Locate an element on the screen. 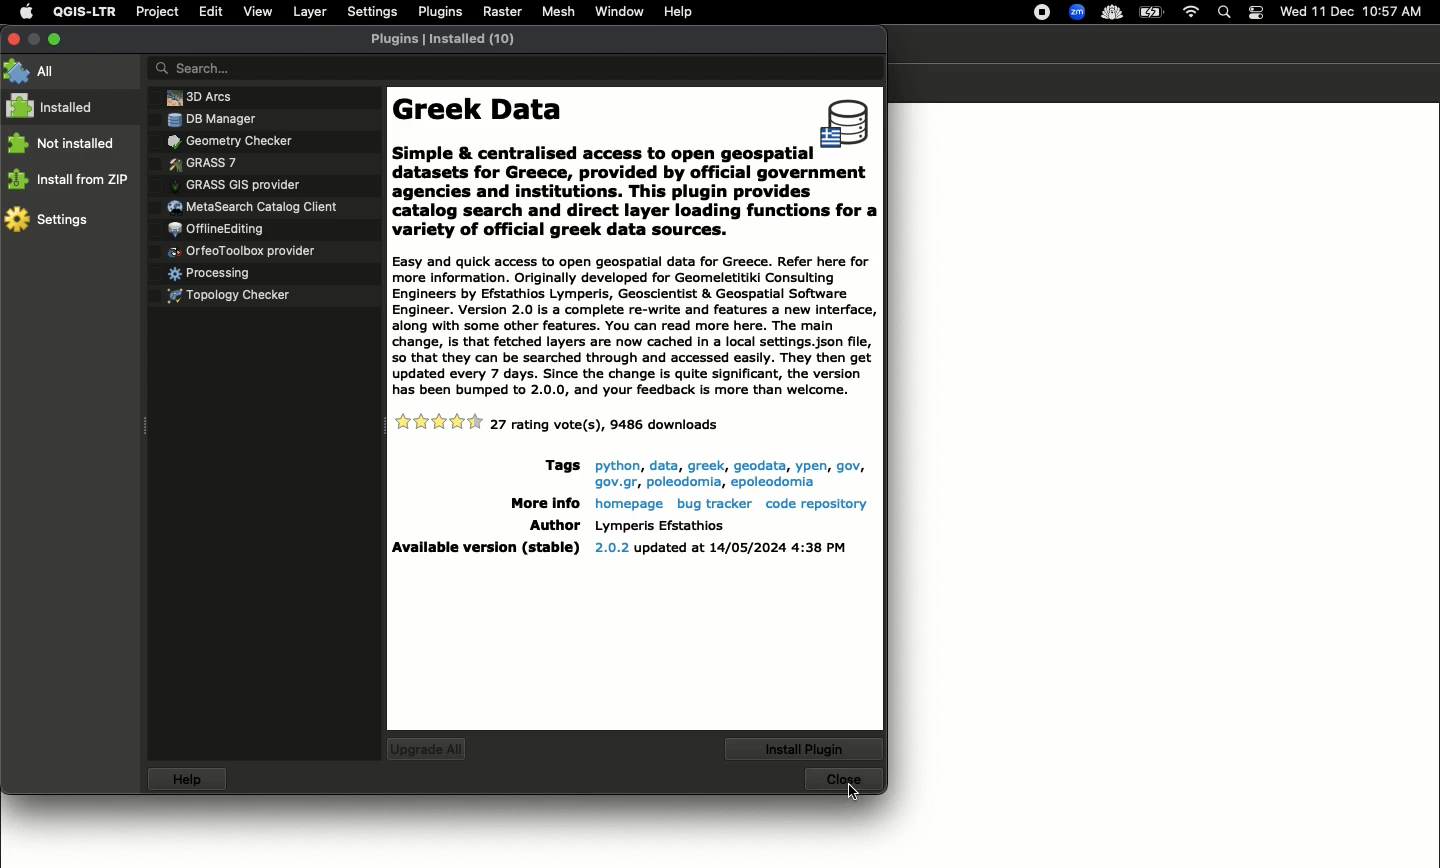  Close is located at coordinates (13, 39).